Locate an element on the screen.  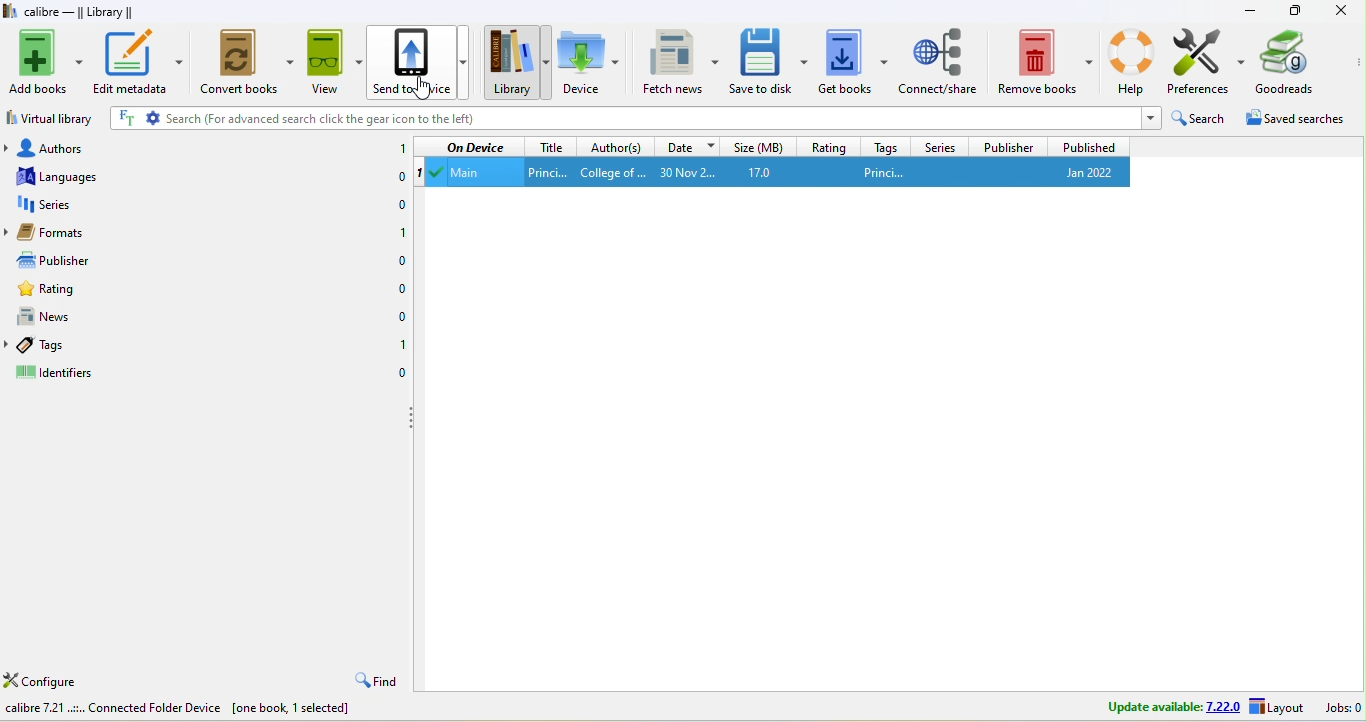
calibre 7.2.1 connected folder device [one book, 1 selected] is located at coordinates (188, 710).